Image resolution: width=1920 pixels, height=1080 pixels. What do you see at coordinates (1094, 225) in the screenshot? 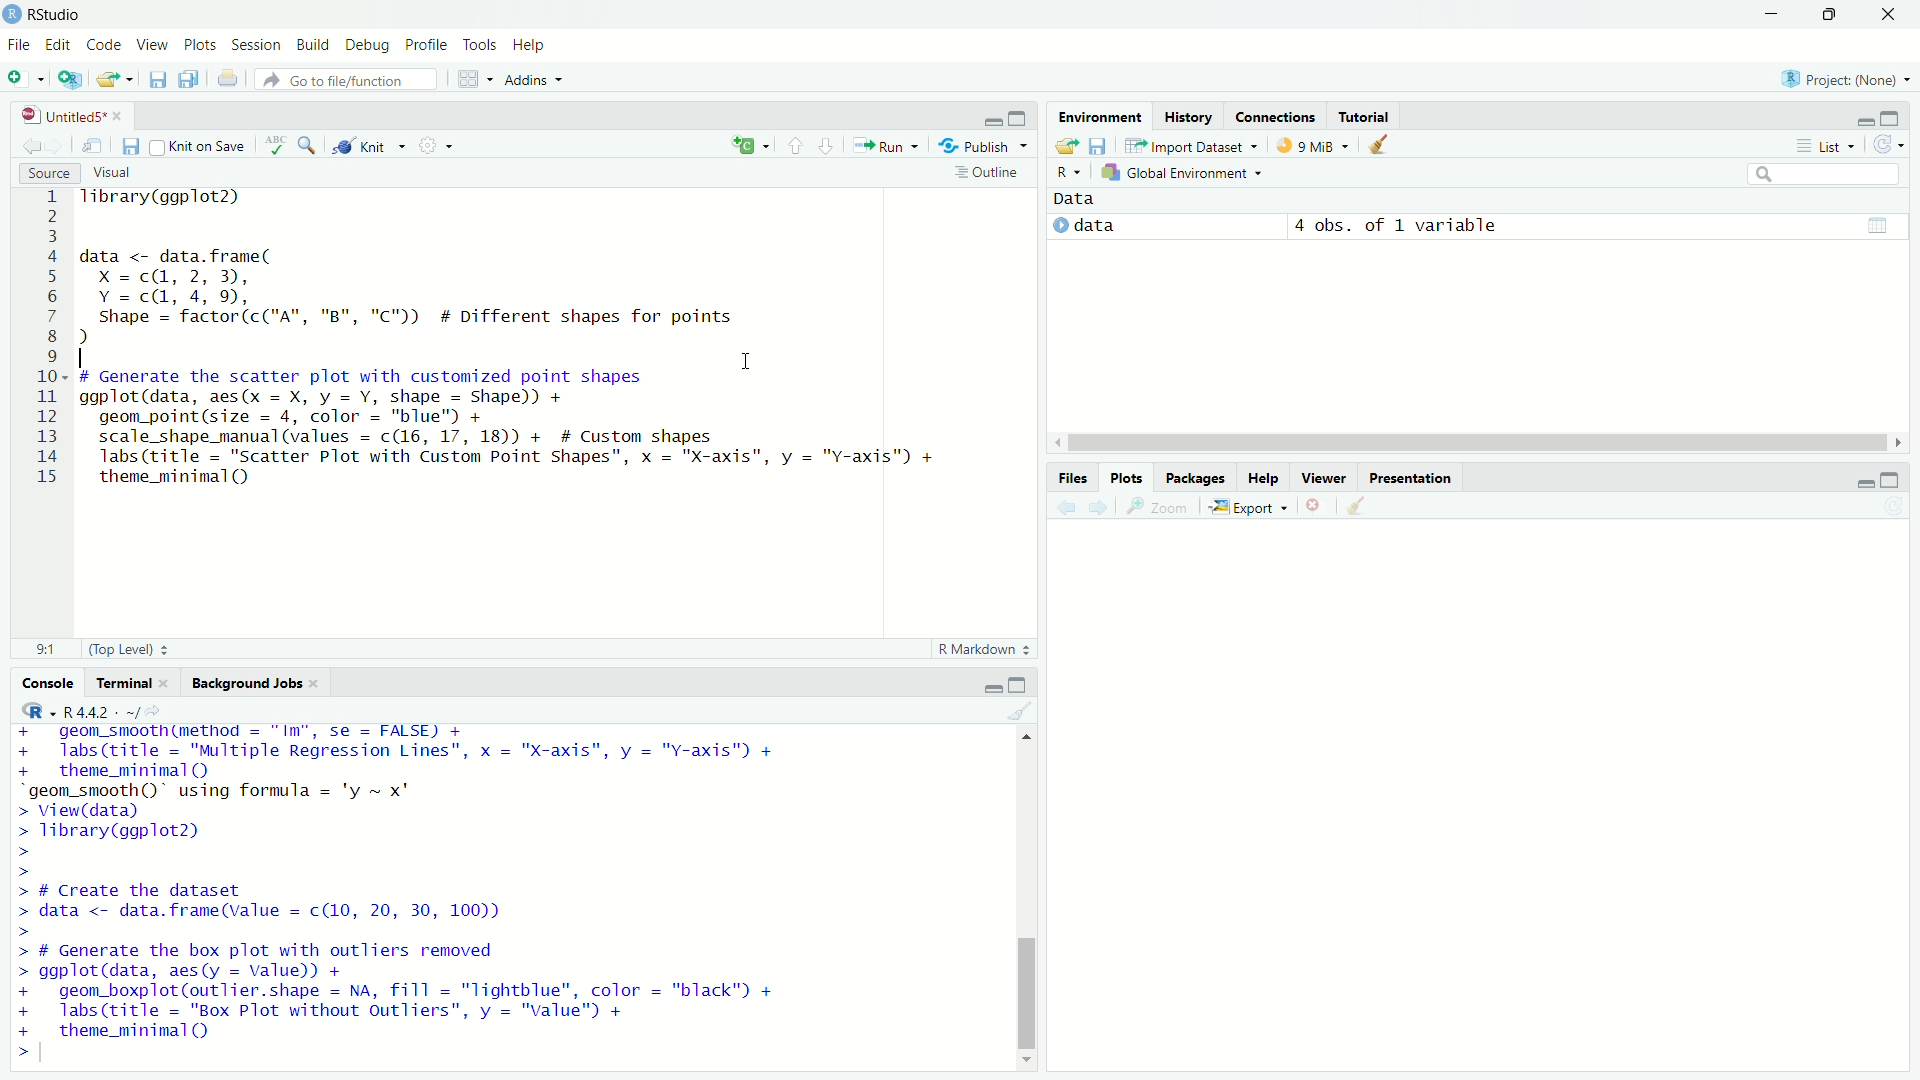
I see `data` at bounding box center [1094, 225].